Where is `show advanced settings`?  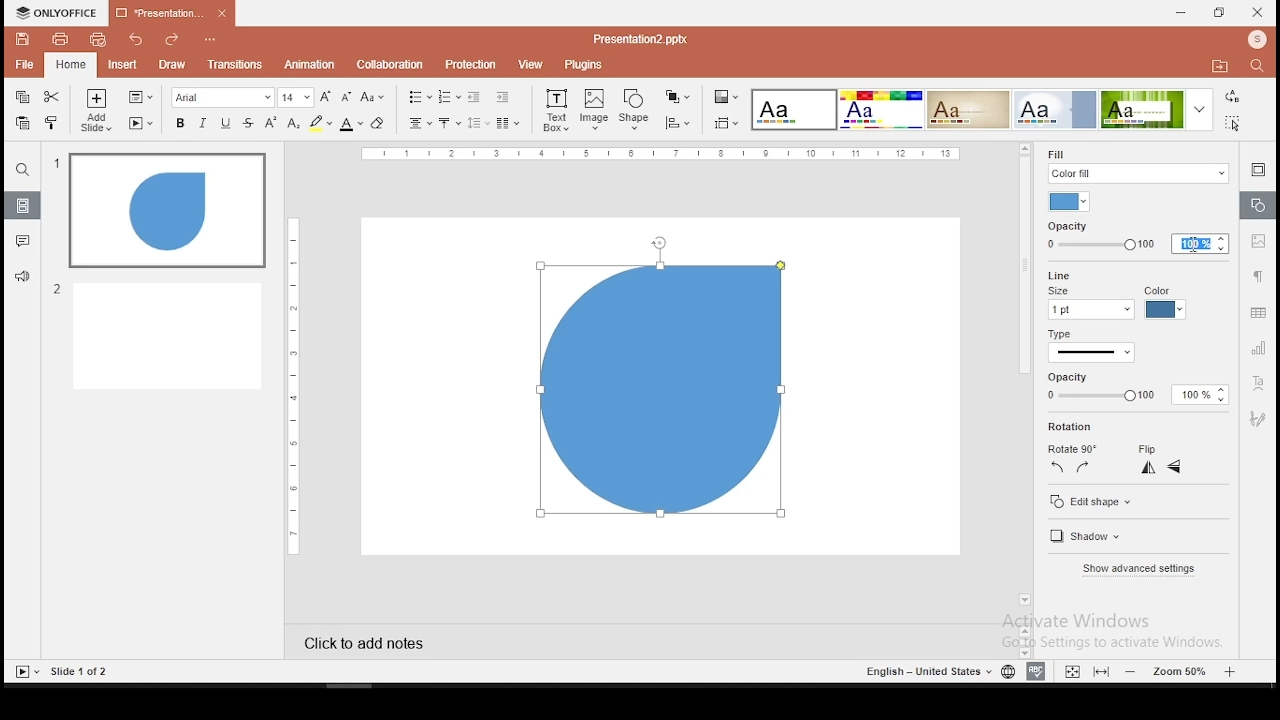 show advanced settings is located at coordinates (1138, 569).